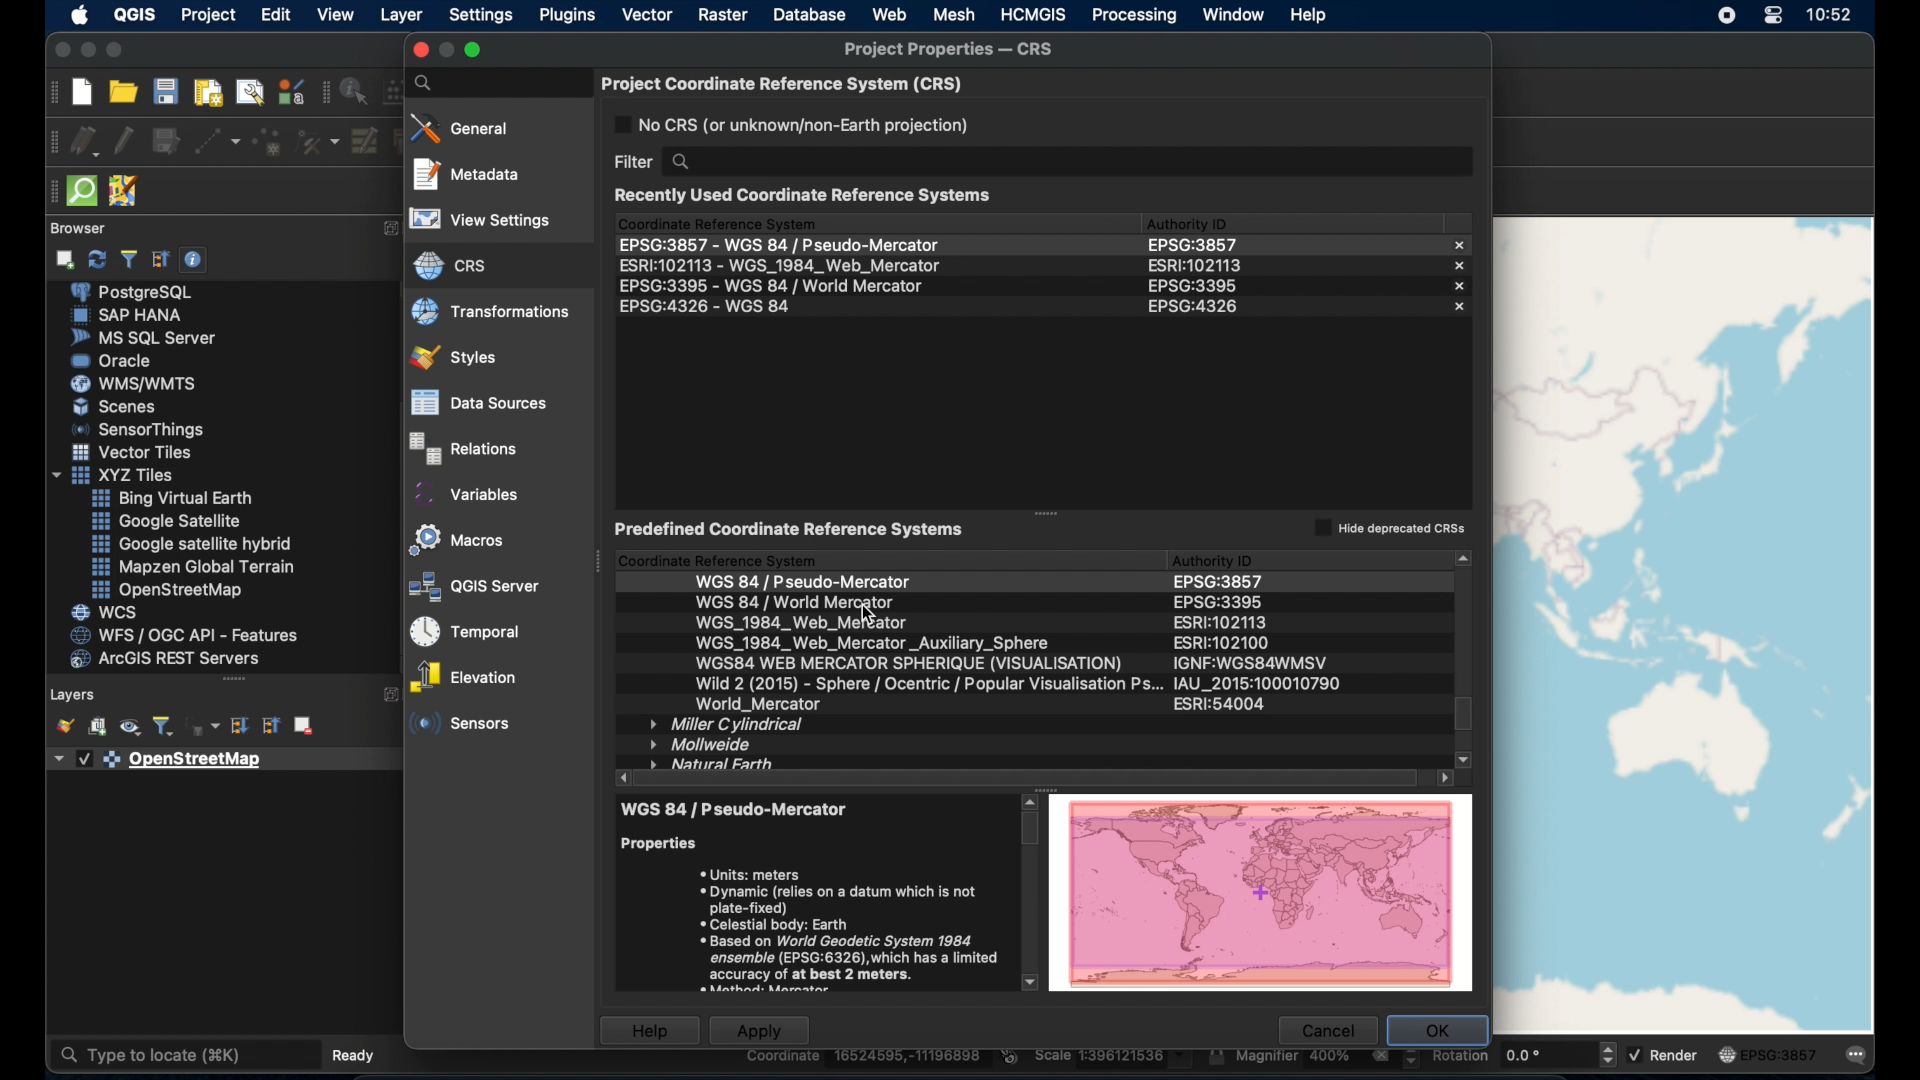 The width and height of the screenshot is (1920, 1080). What do you see at coordinates (97, 261) in the screenshot?
I see `refresh` at bounding box center [97, 261].